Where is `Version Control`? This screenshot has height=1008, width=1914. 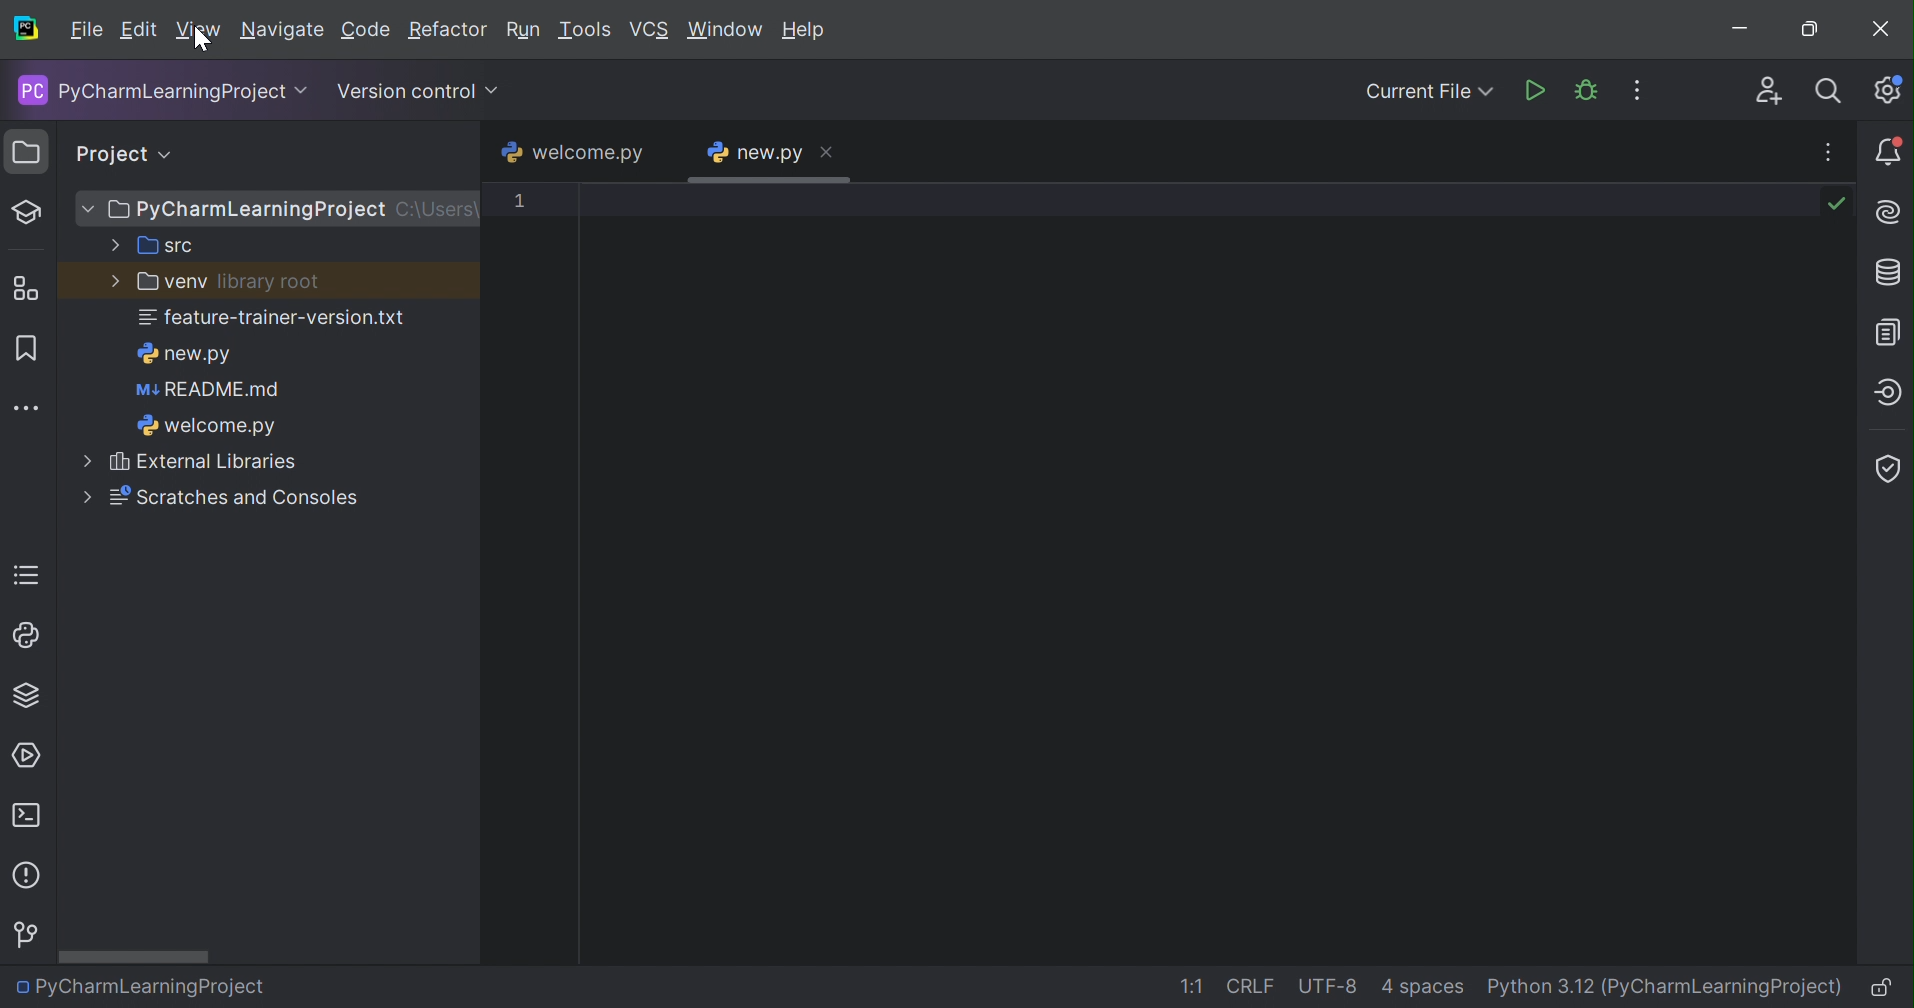 Version Control is located at coordinates (28, 934).